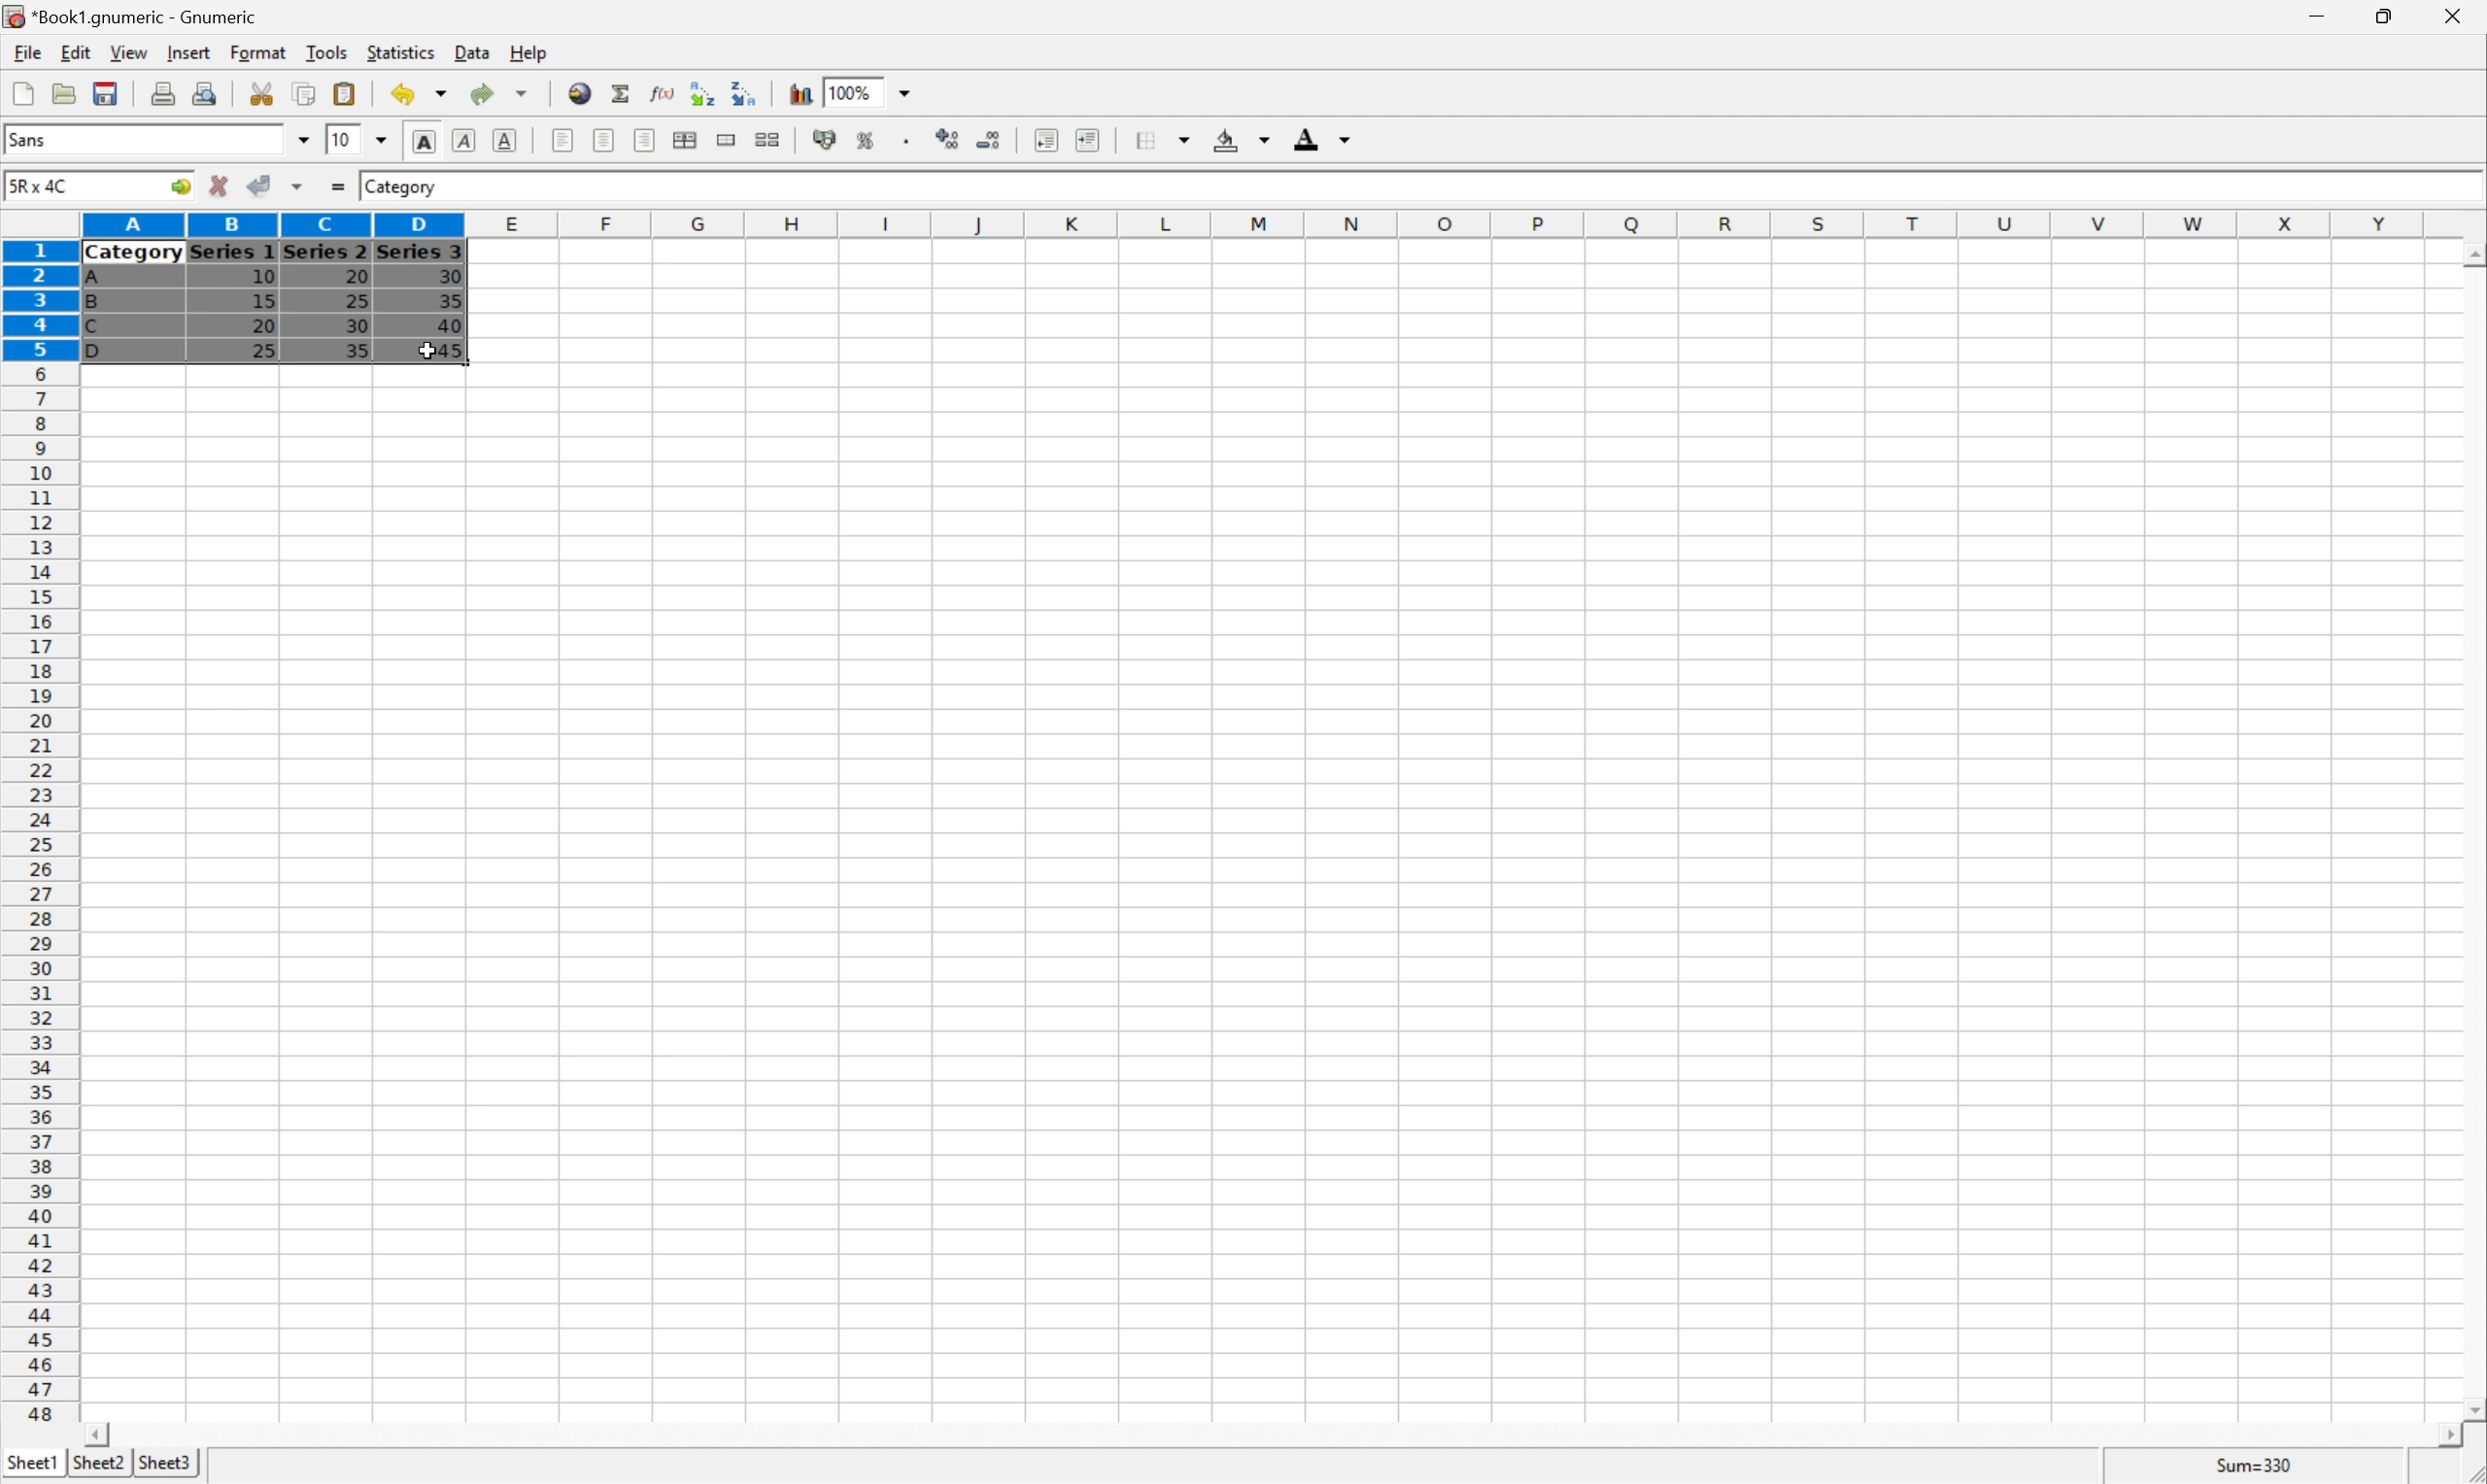 The image size is (2487, 1484). I want to click on Minimize, so click(2310, 17).